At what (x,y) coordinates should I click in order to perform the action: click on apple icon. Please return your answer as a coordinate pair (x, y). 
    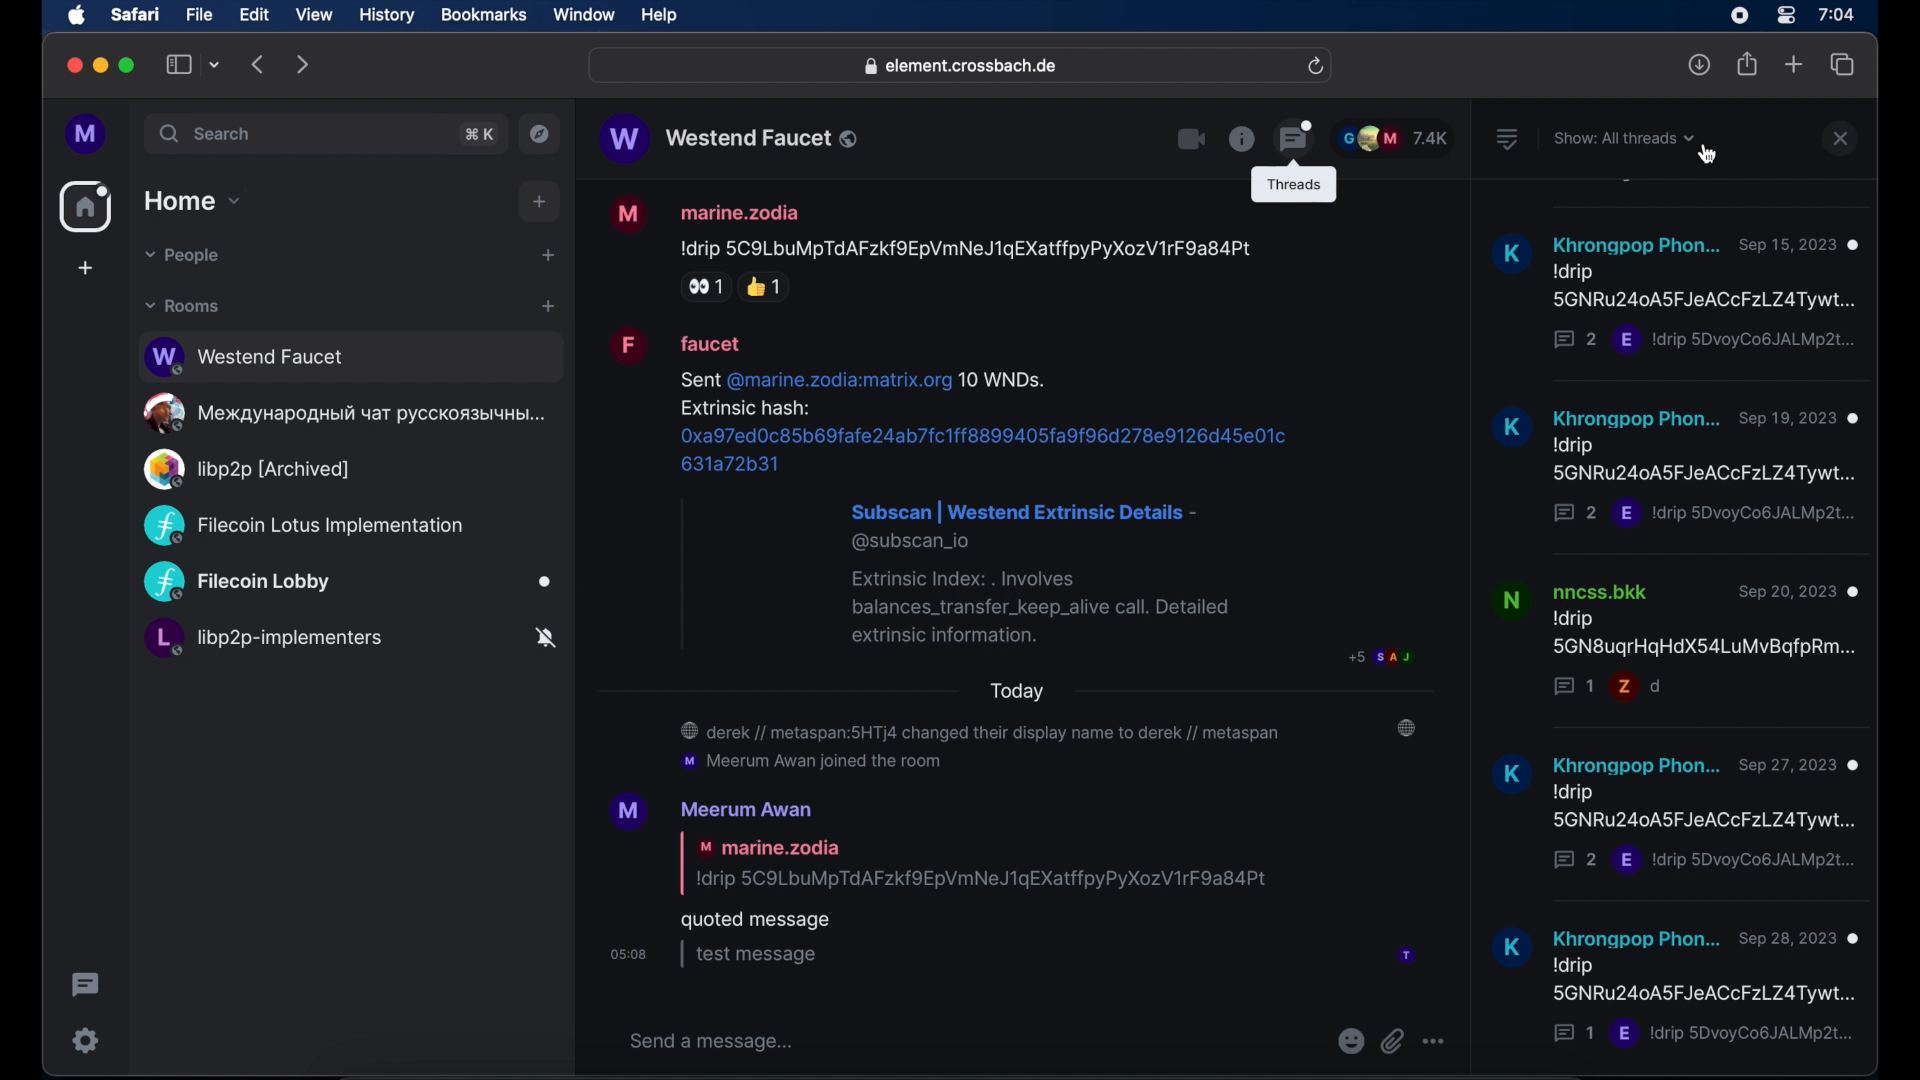
    Looking at the image, I should click on (77, 16).